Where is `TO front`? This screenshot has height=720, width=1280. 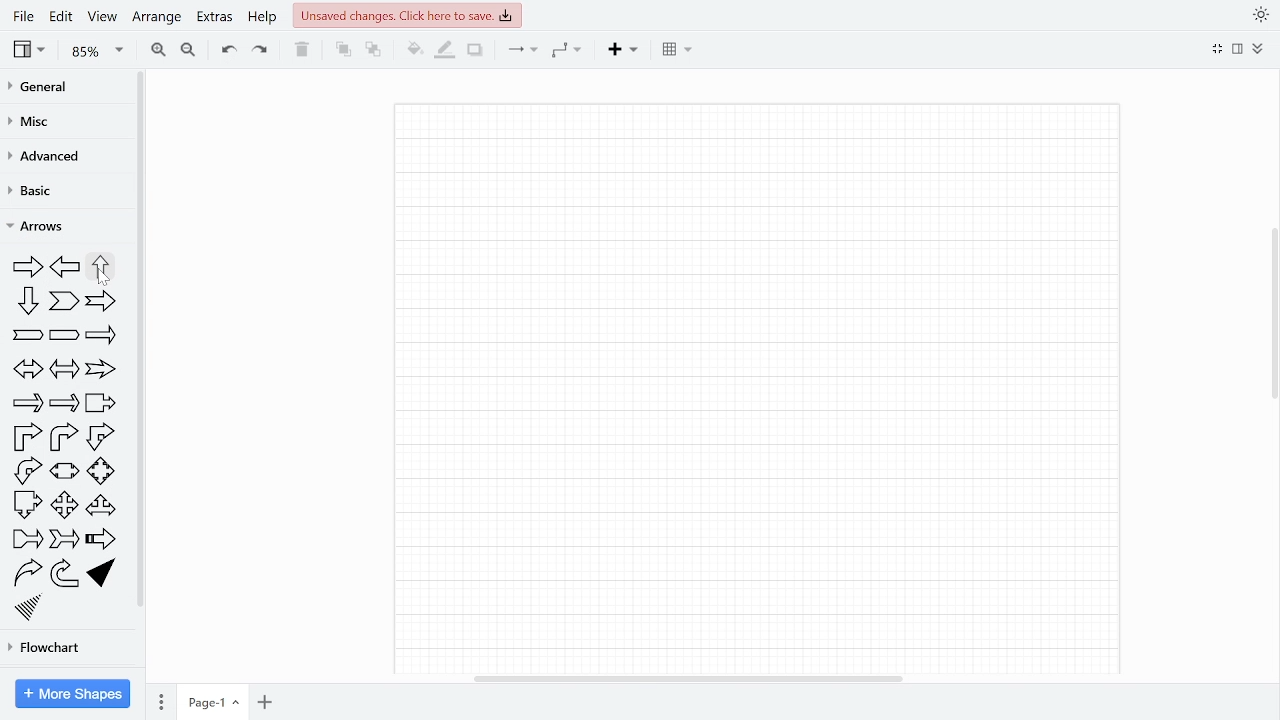
TO front is located at coordinates (342, 52).